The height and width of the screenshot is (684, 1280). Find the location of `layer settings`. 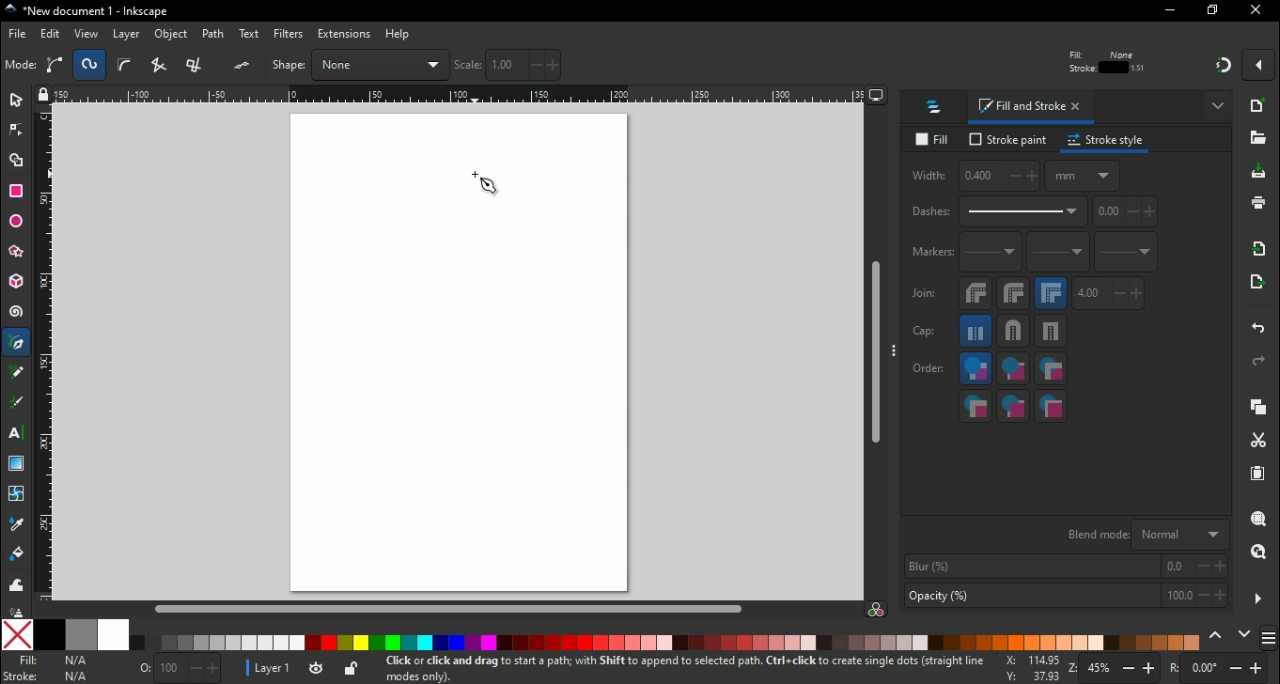

layer settings is located at coordinates (302, 669).